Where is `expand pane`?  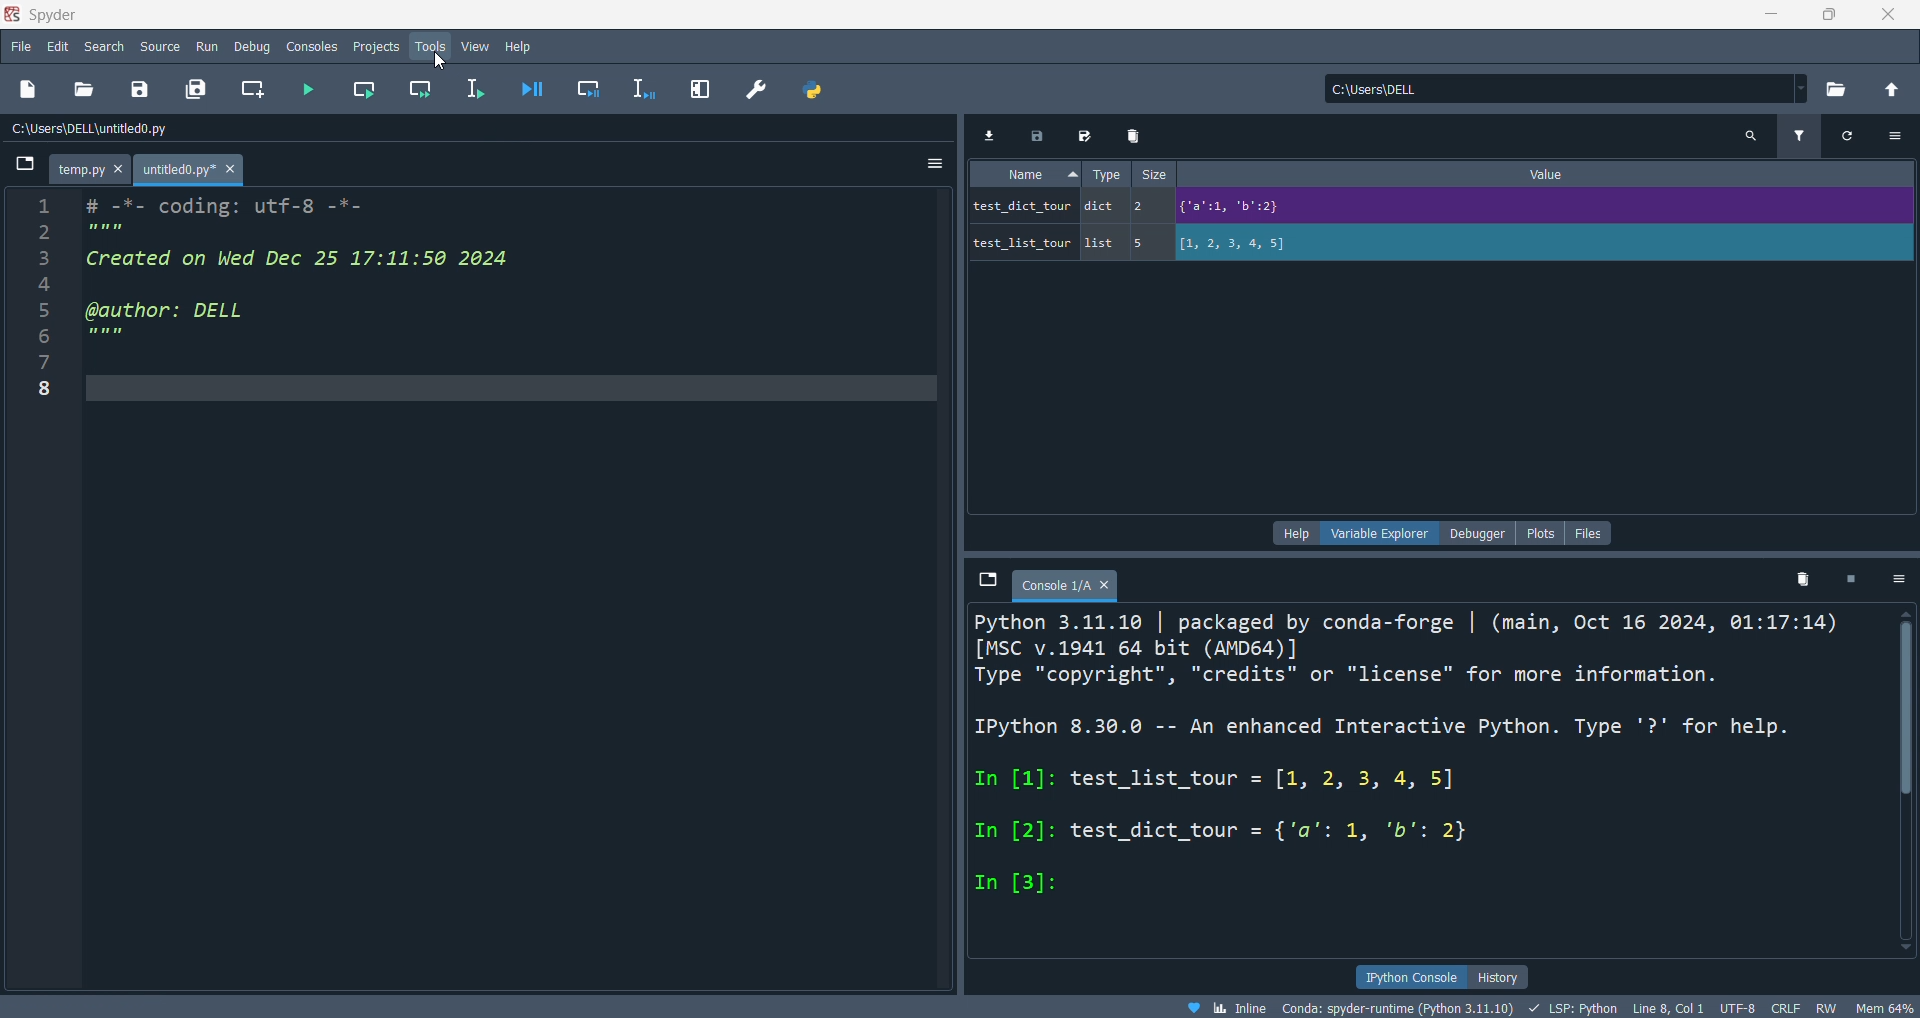
expand pane is located at coordinates (699, 90).